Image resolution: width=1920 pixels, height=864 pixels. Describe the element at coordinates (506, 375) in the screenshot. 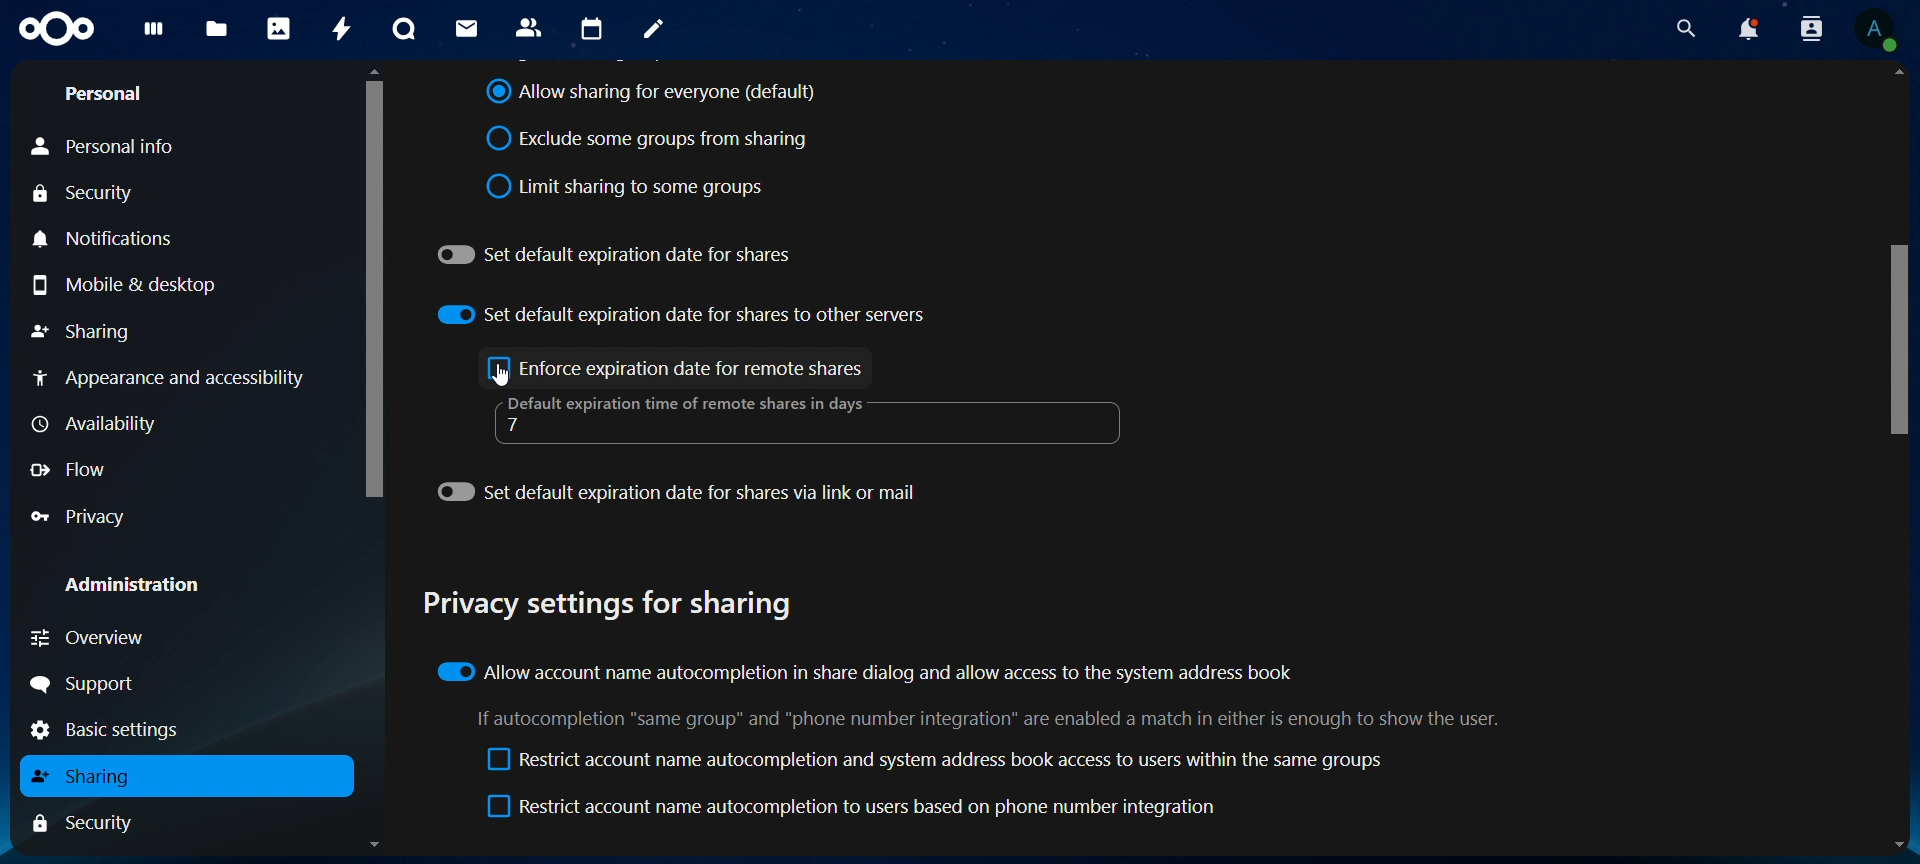

I see `Cursor` at that location.